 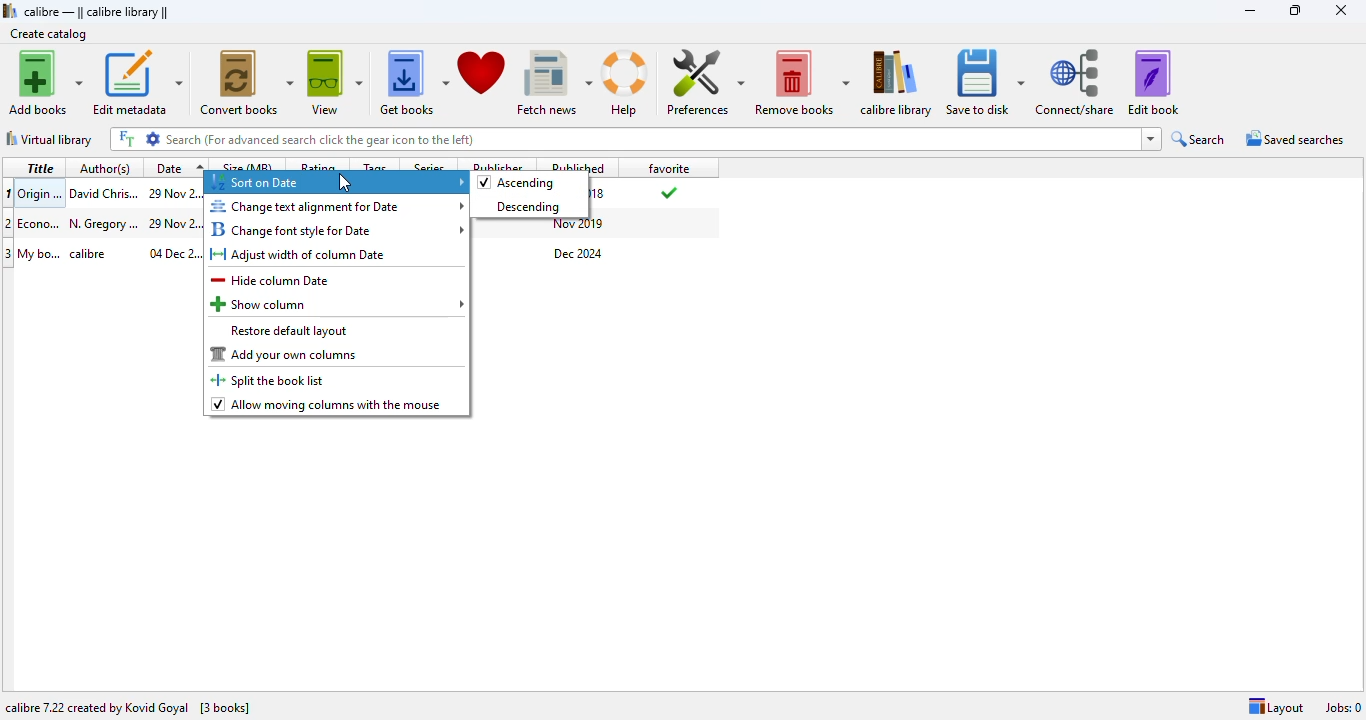 What do you see at coordinates (108, 168) in the screenshot?
I see `author(s)` at bounding box center [108, 168].